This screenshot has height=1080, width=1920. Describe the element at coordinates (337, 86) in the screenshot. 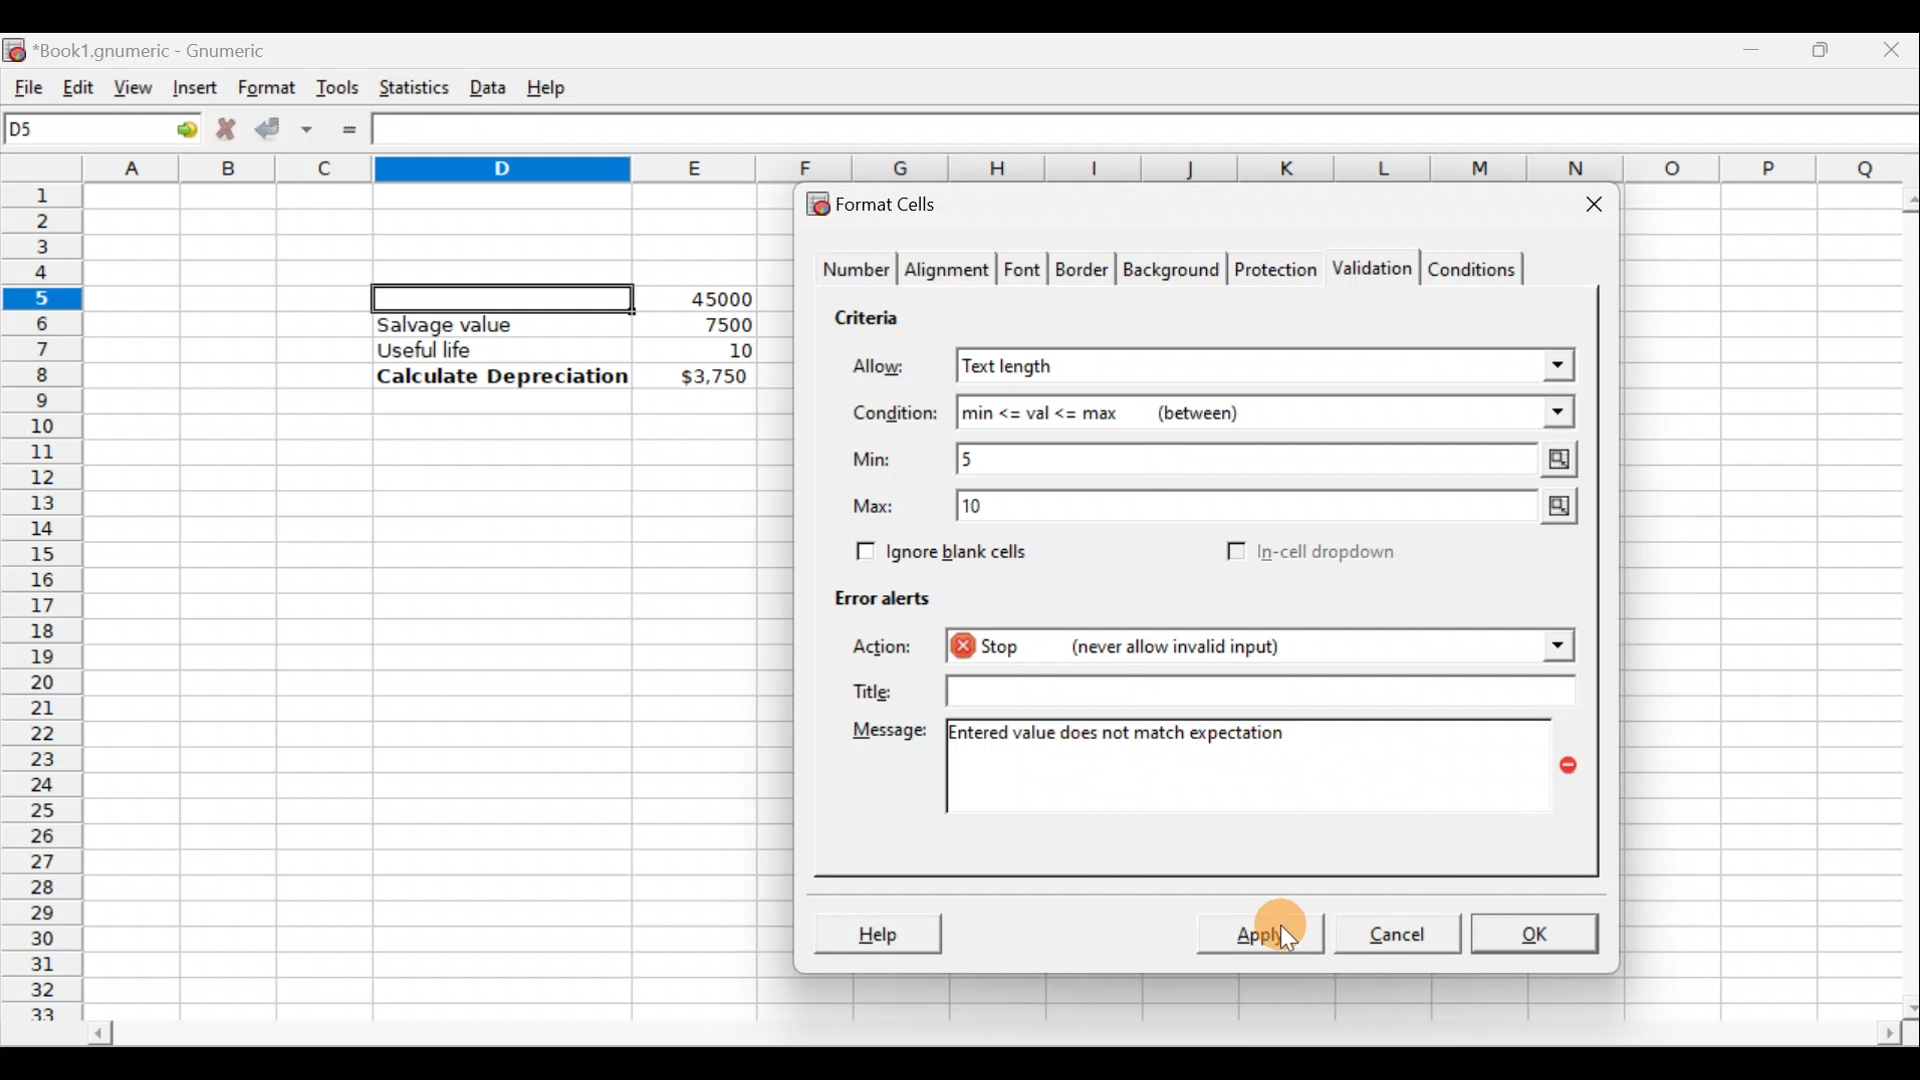

I see `Tools` at that location.